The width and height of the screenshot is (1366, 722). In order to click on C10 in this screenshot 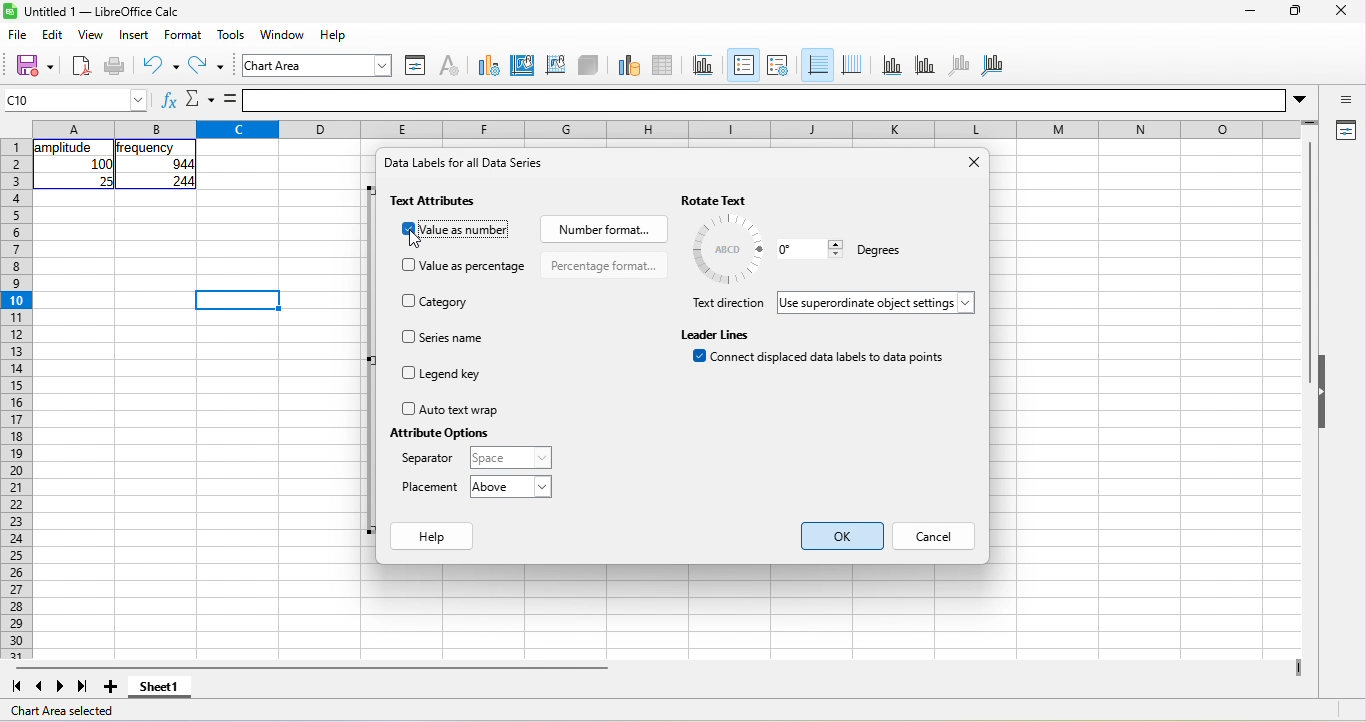, I will do `click(76, 100)`.